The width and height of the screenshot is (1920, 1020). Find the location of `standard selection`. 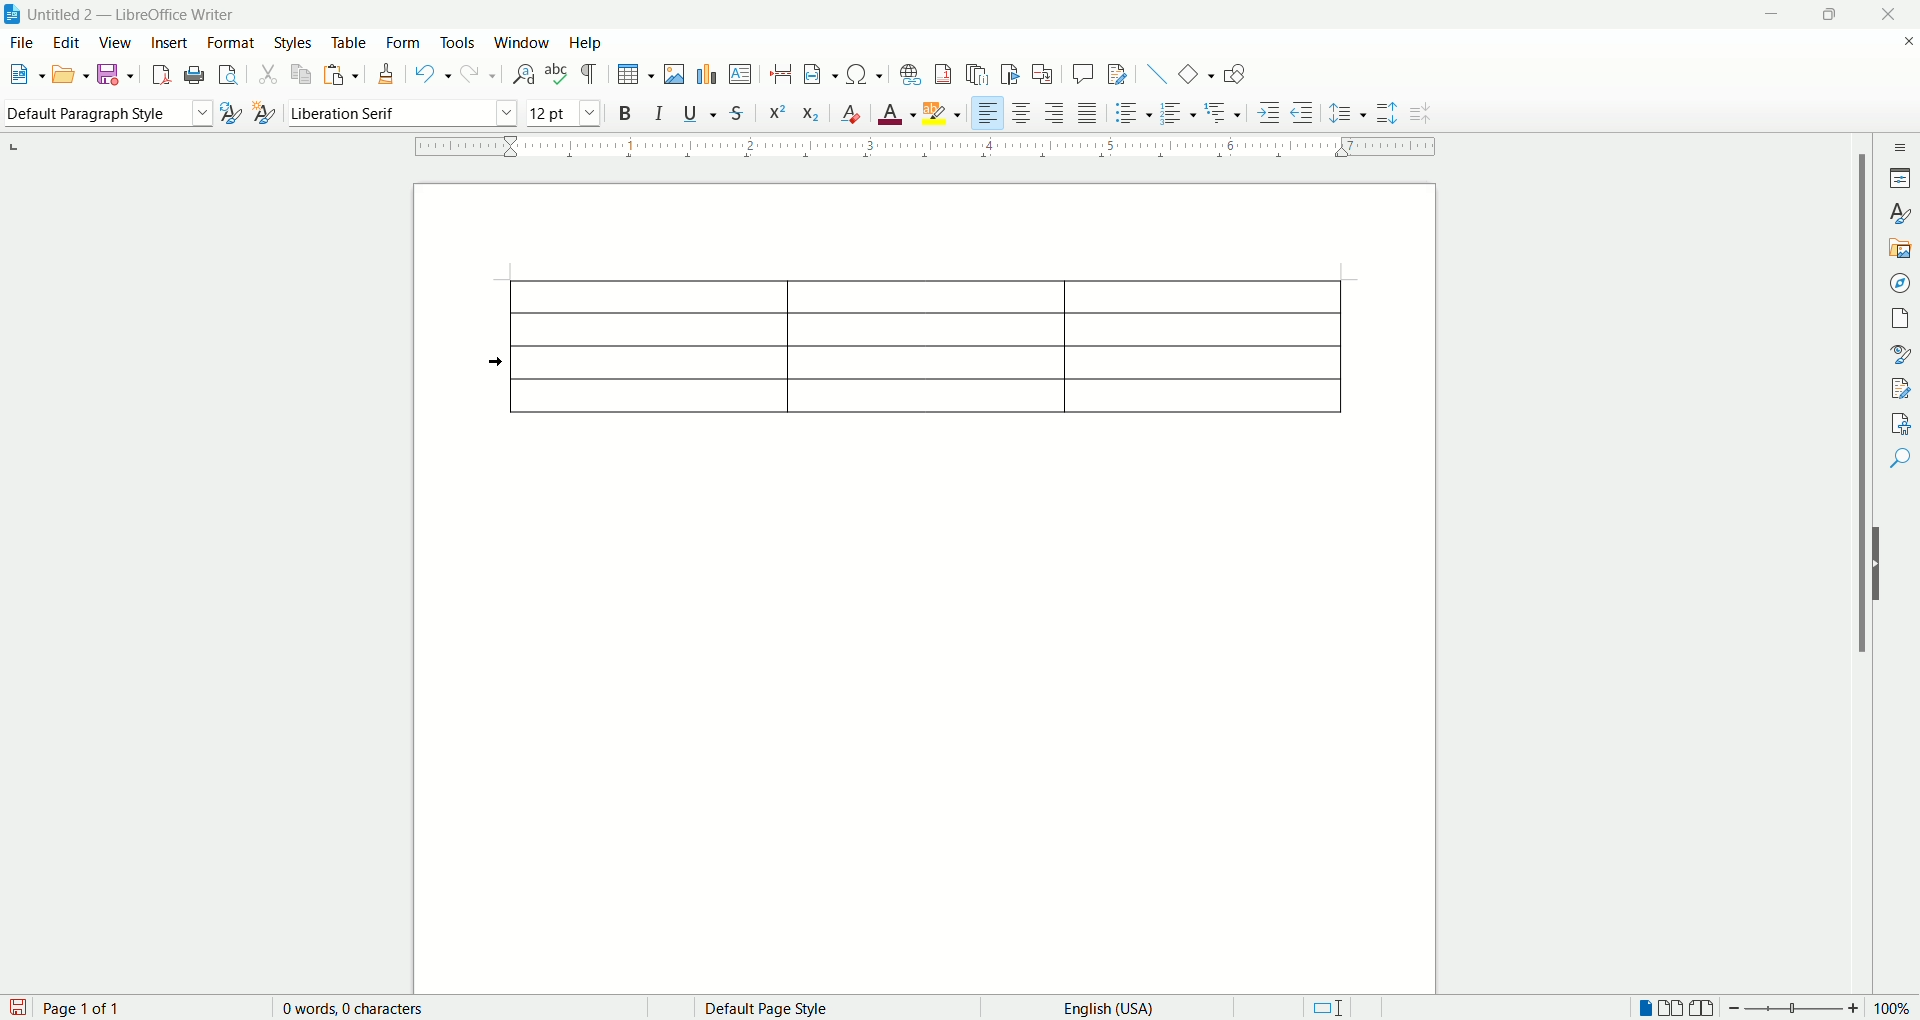

standard selection is located at coordinates (1334, 1008).